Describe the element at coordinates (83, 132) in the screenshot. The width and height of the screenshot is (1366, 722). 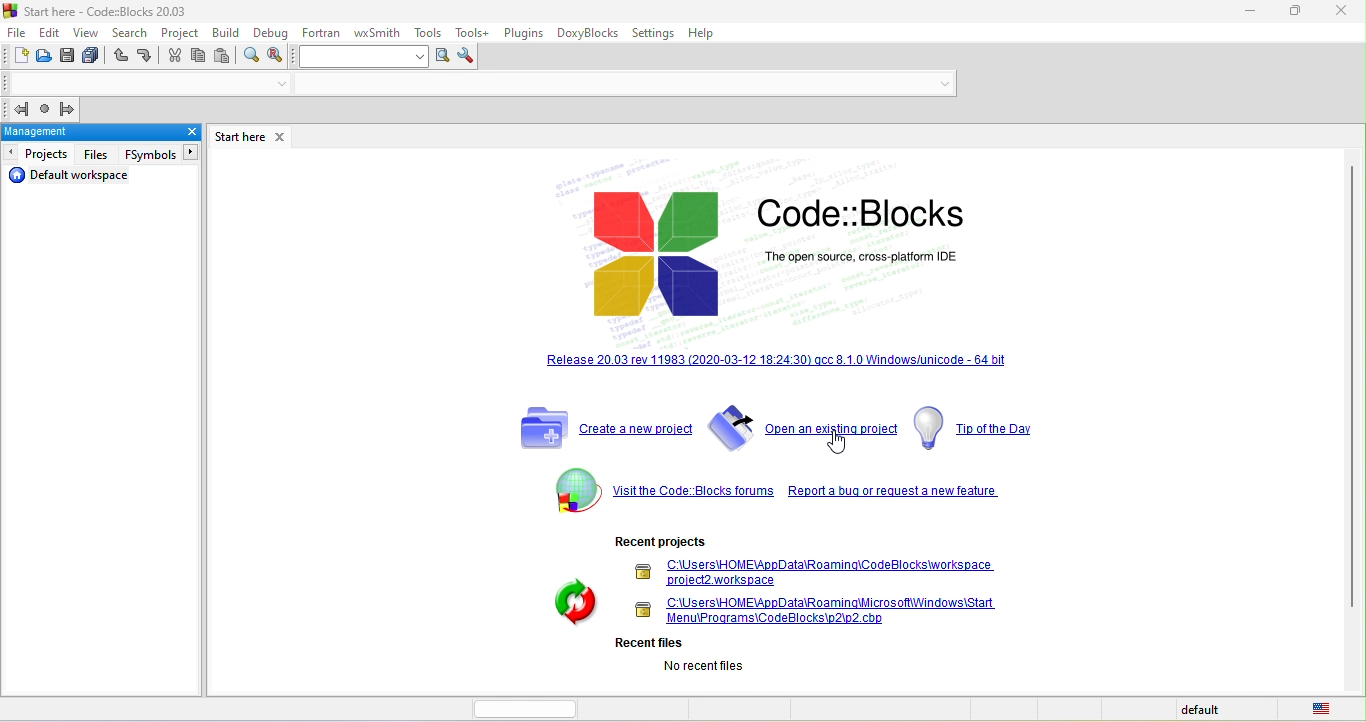
I see `management` at that location.